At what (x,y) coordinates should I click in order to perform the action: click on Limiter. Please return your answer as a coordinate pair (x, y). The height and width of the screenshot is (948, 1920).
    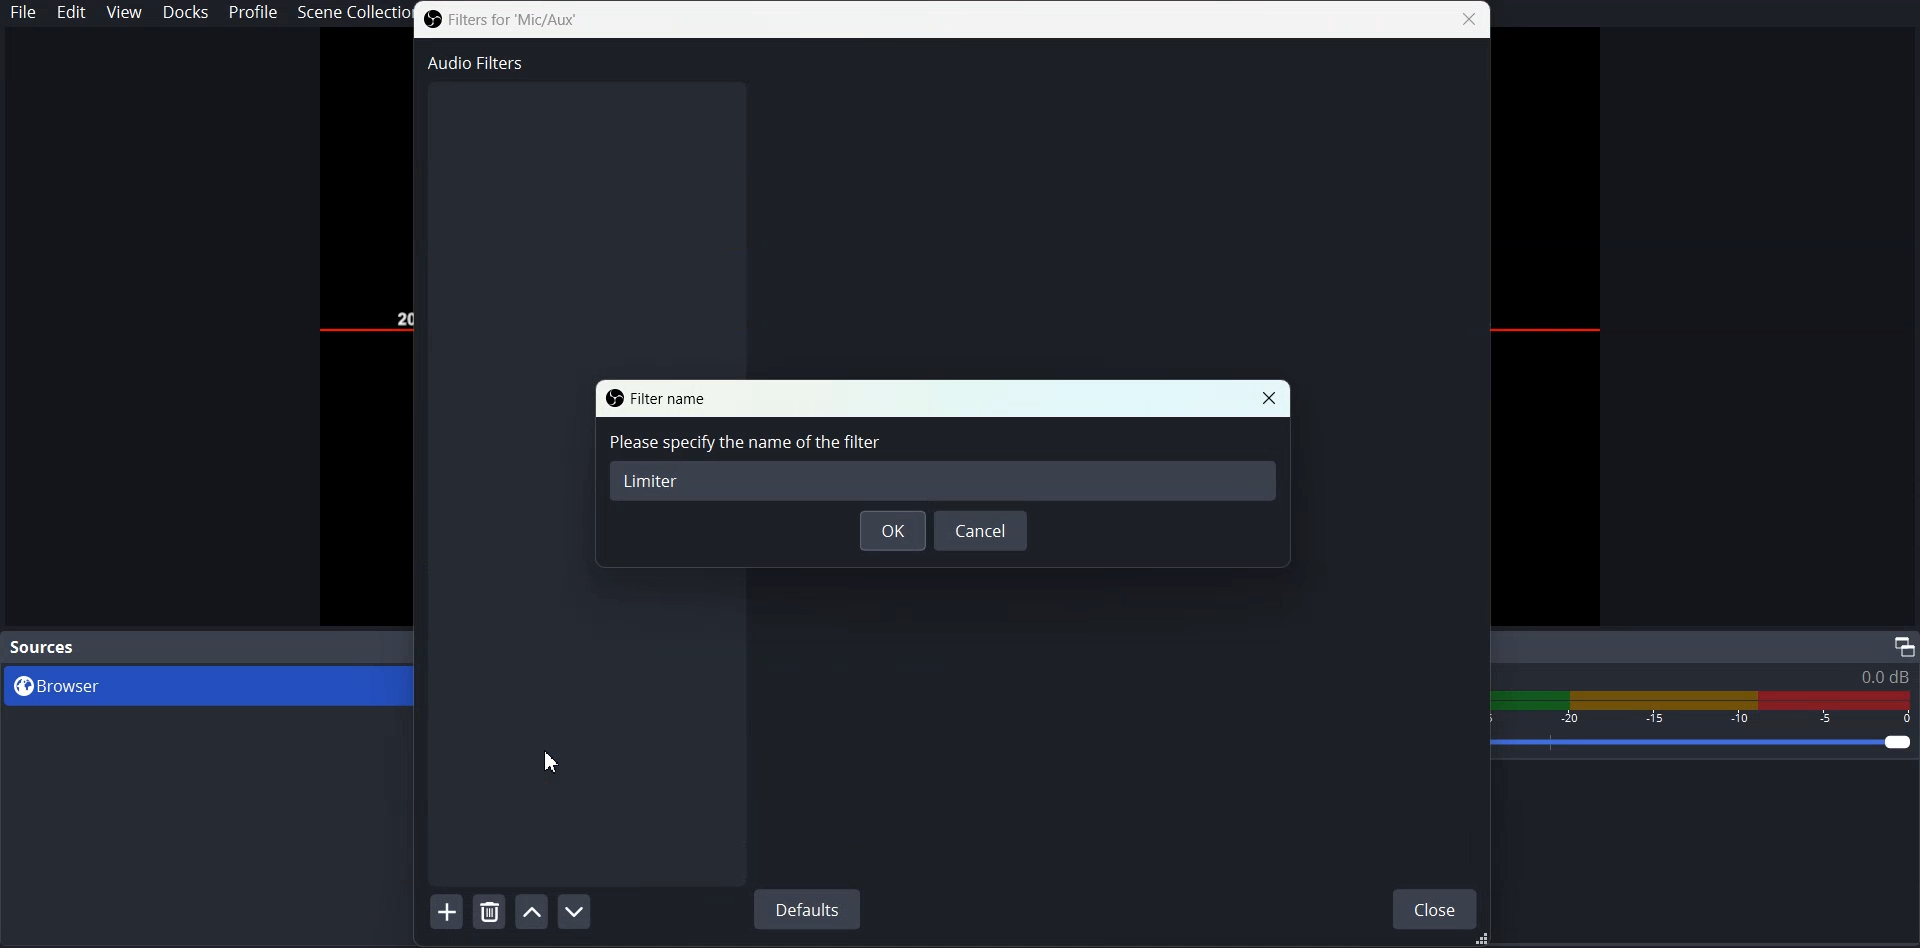
    Looking at the image, I should click on (652, 479).